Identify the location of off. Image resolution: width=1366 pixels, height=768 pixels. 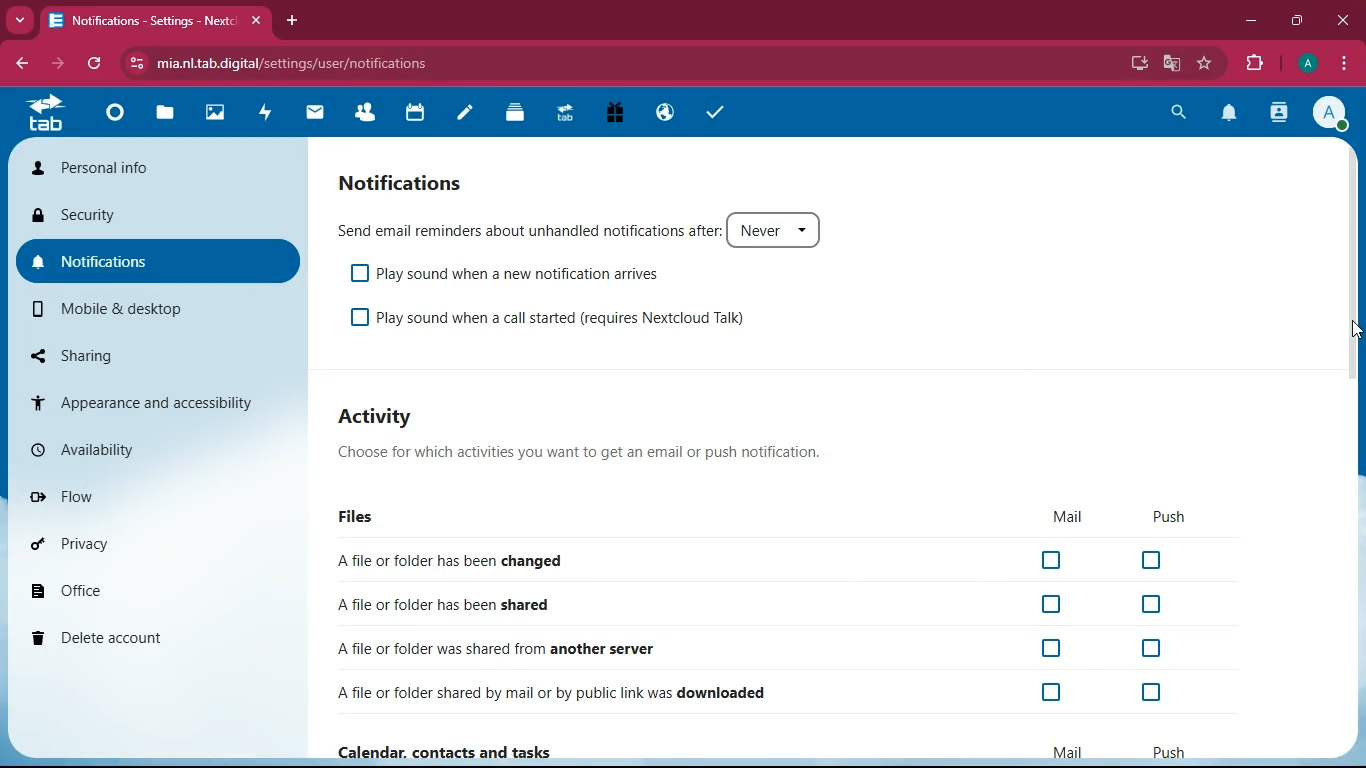
(1147, 602).